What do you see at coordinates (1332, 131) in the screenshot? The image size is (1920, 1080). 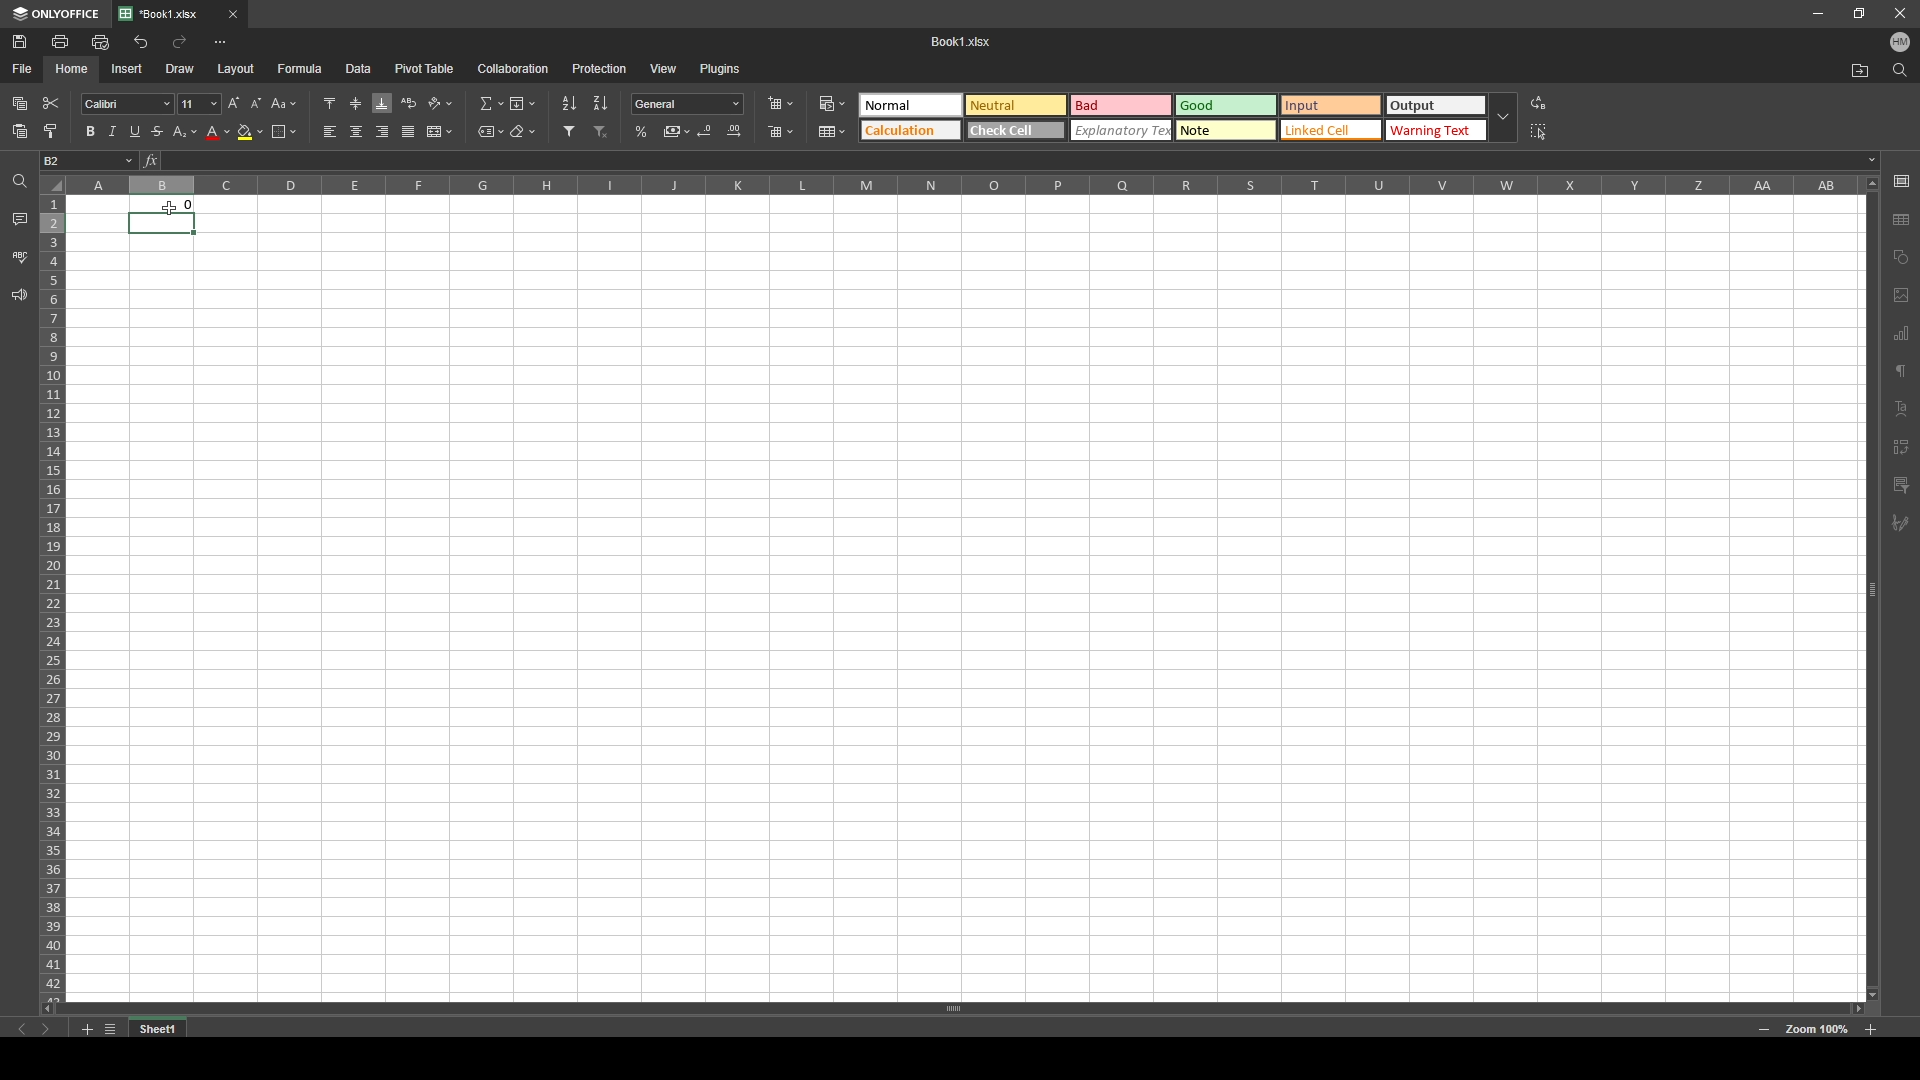 I see `Linked cell` at bounding box center [1332, 131].